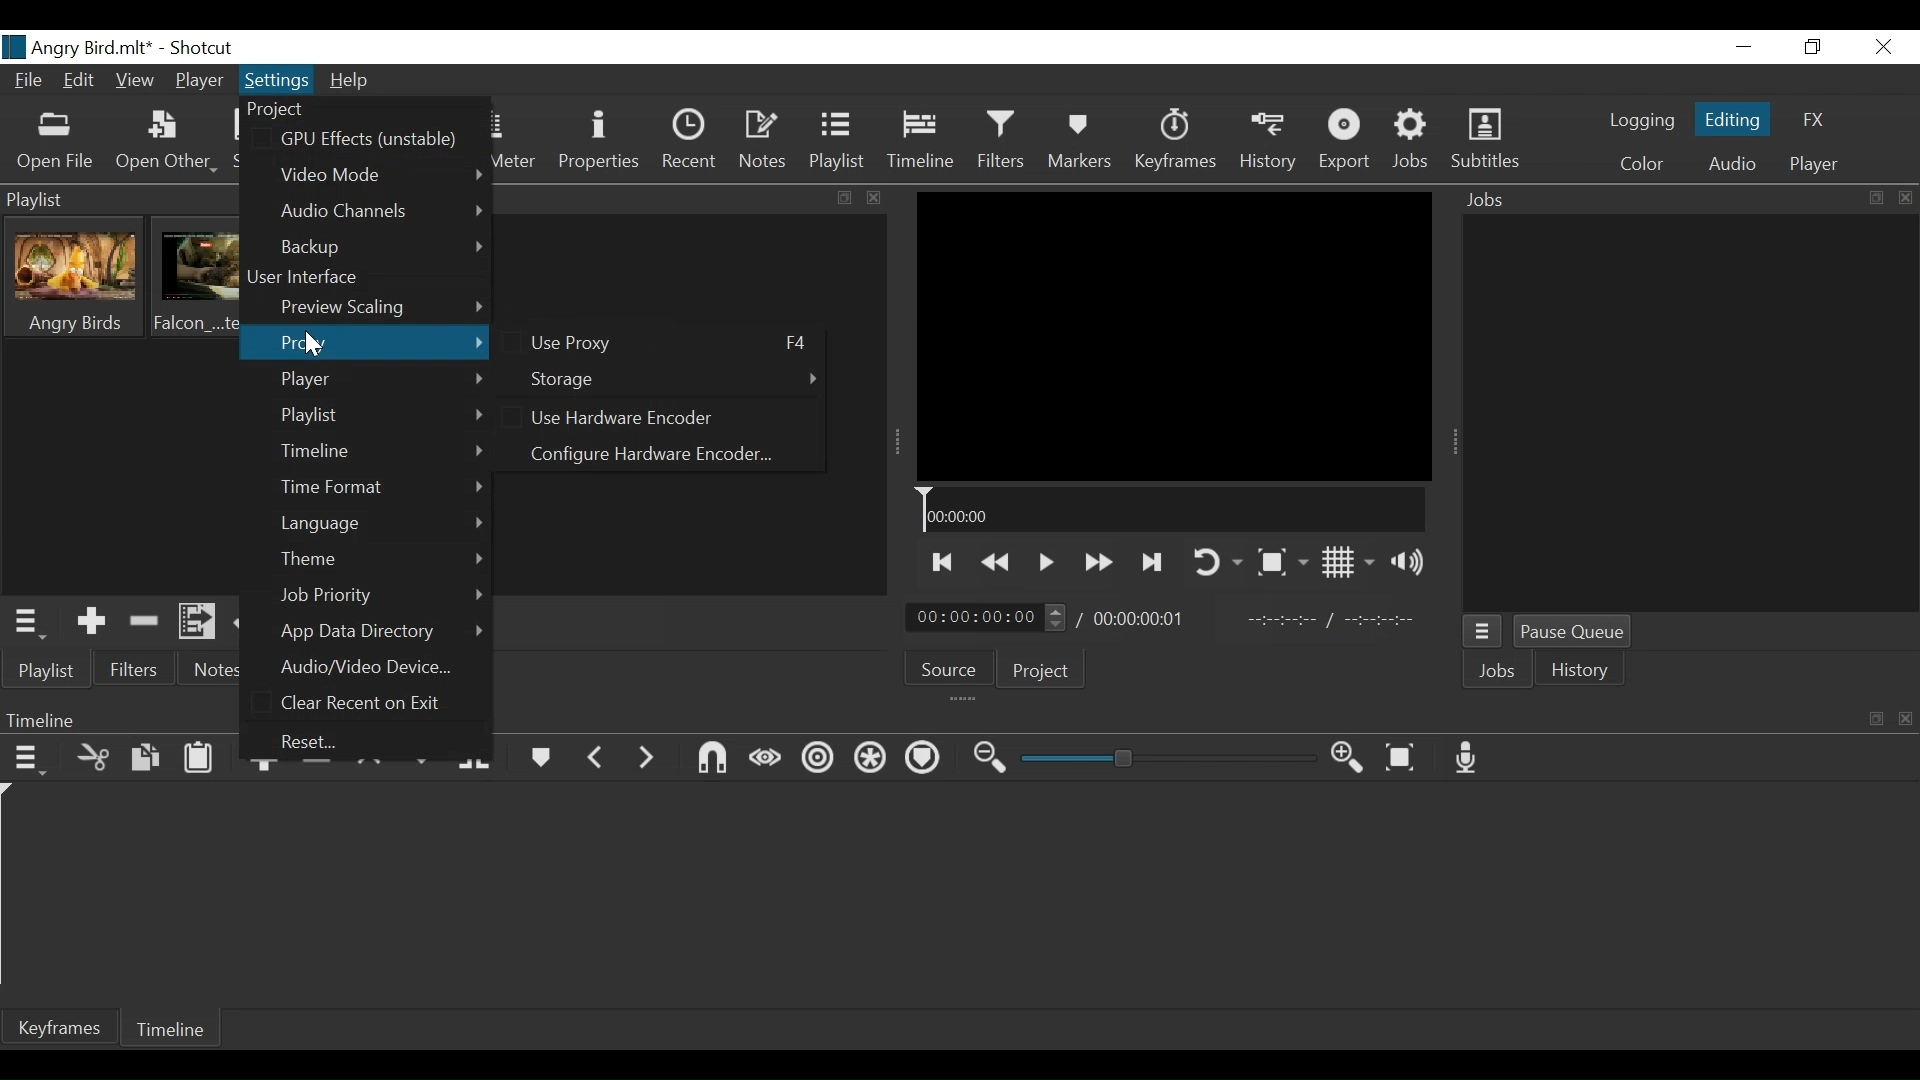  What do you see at coordinates (1346, 140) in the screenshot?
I see `Export` at bounding box center [1346, 140].